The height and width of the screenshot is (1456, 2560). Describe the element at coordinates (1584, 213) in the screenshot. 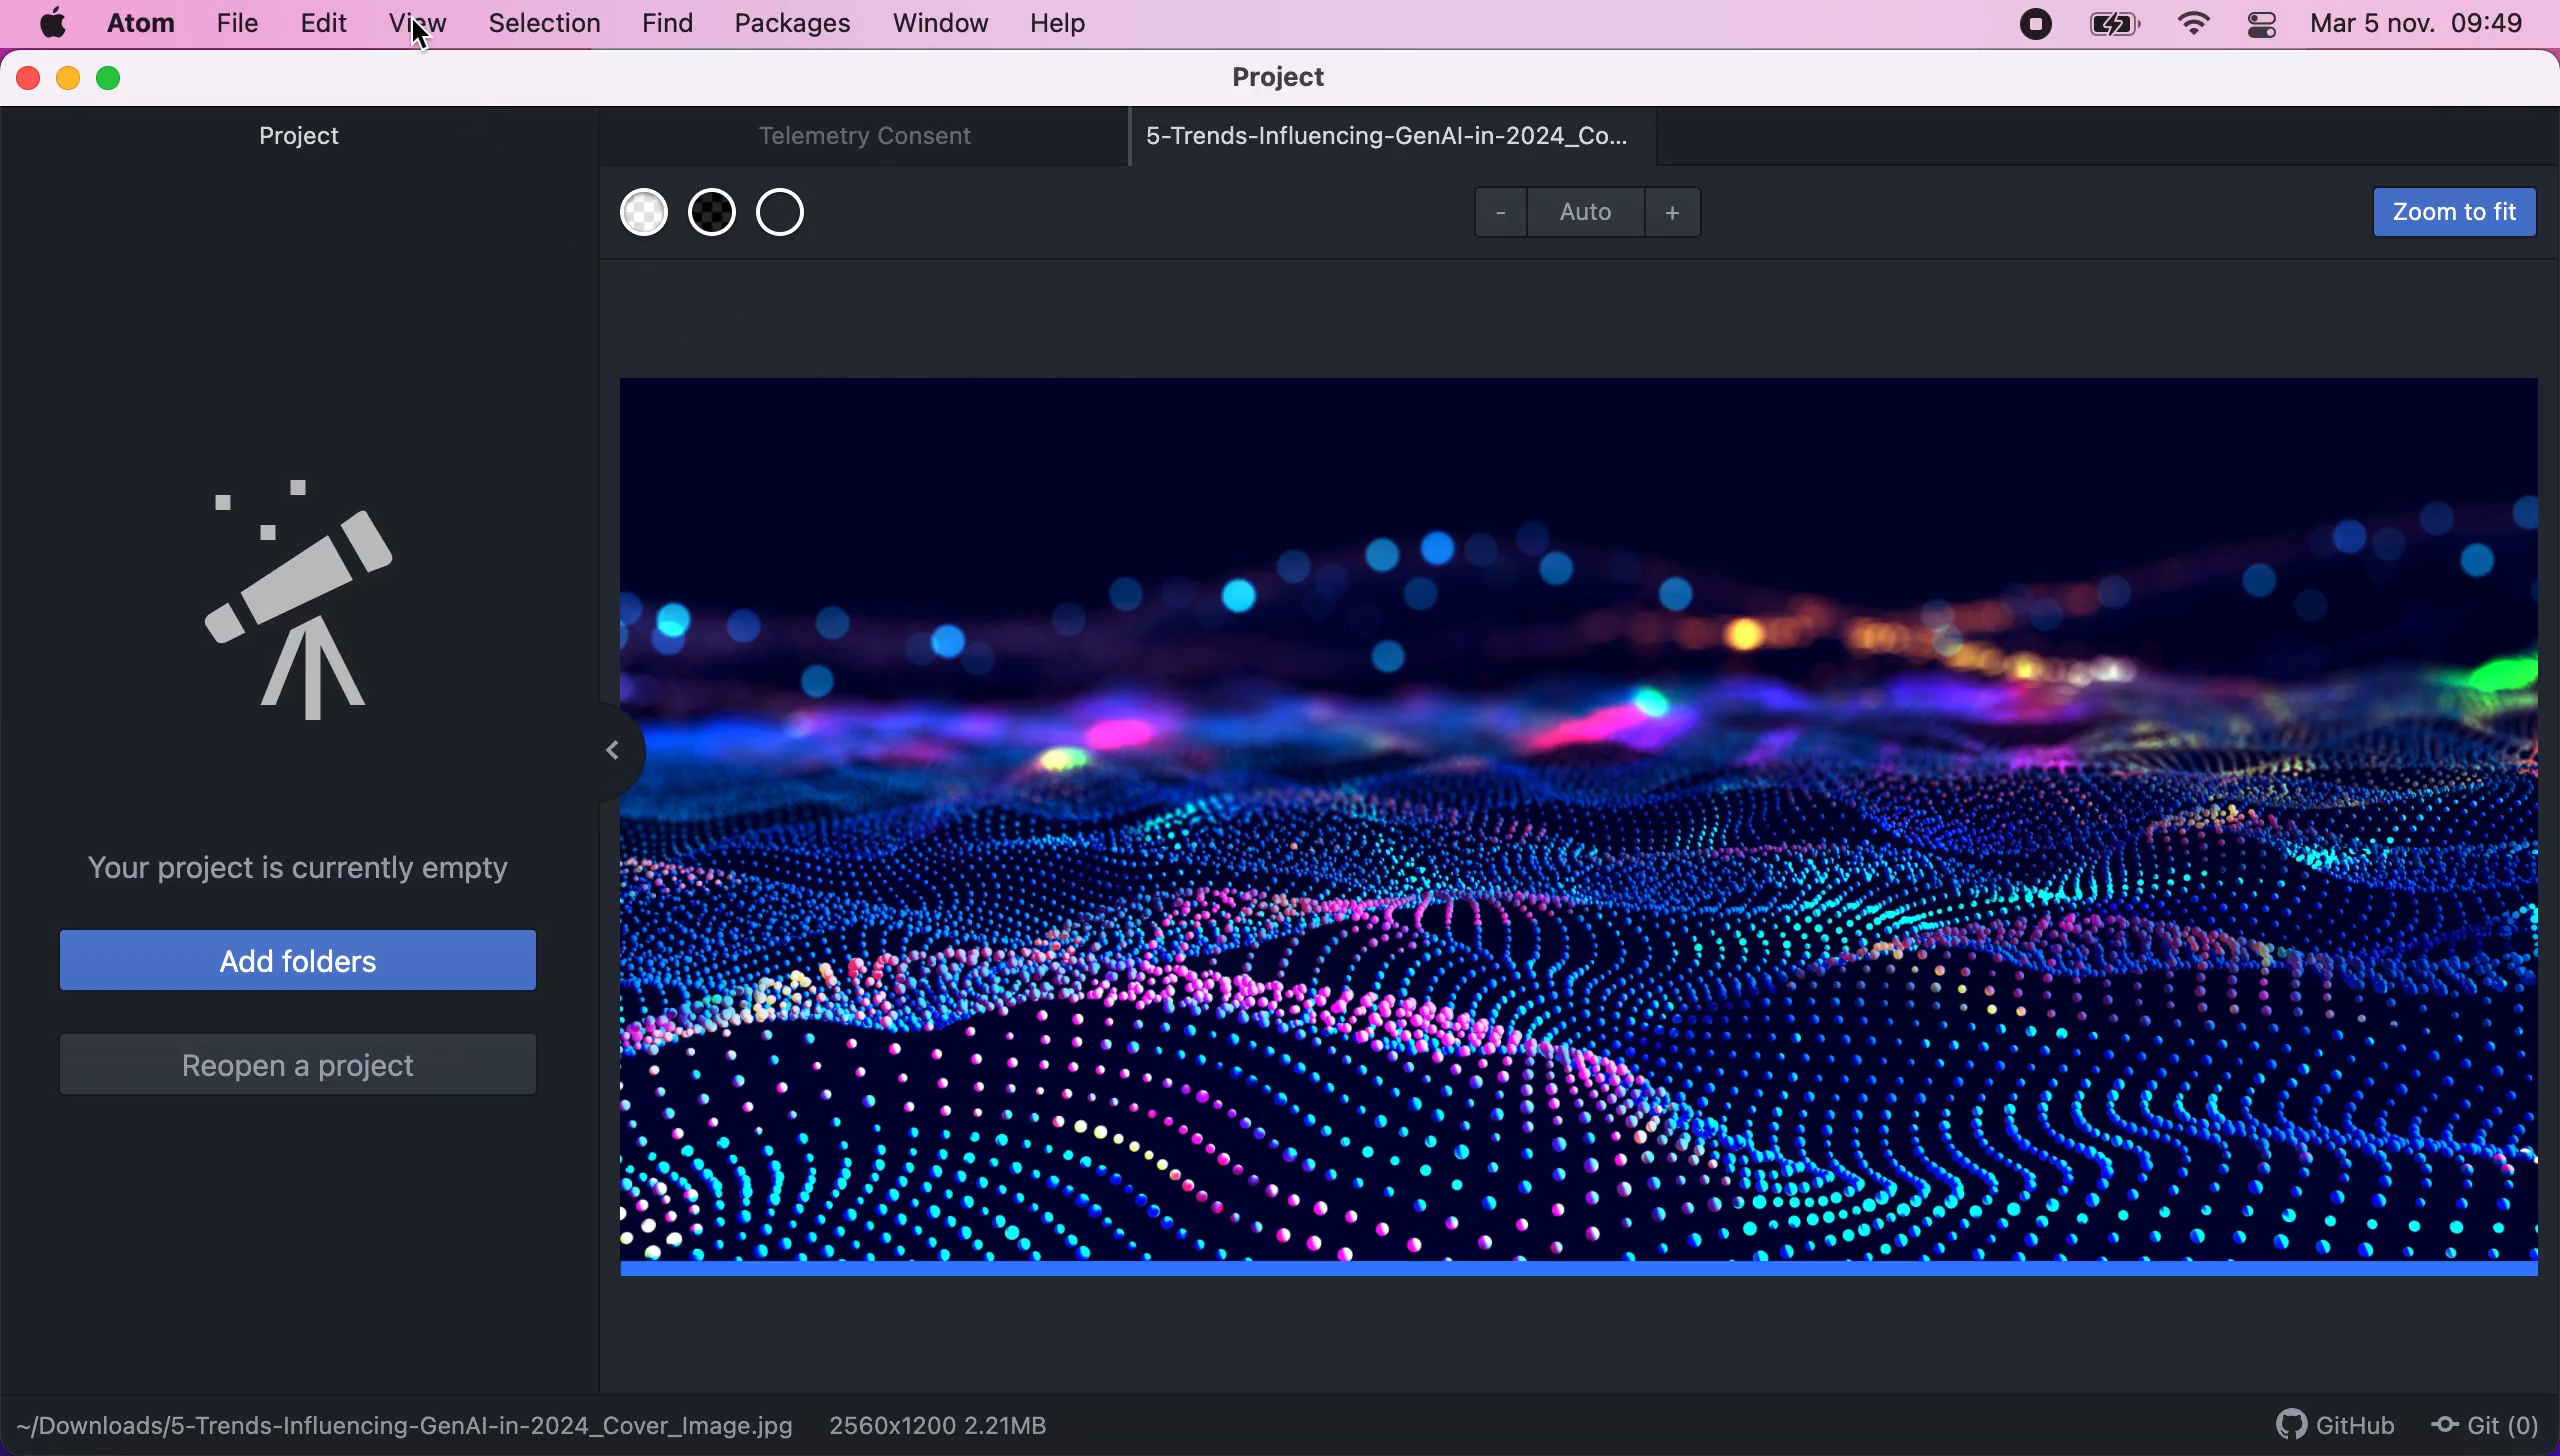

I see `auto` at that location.